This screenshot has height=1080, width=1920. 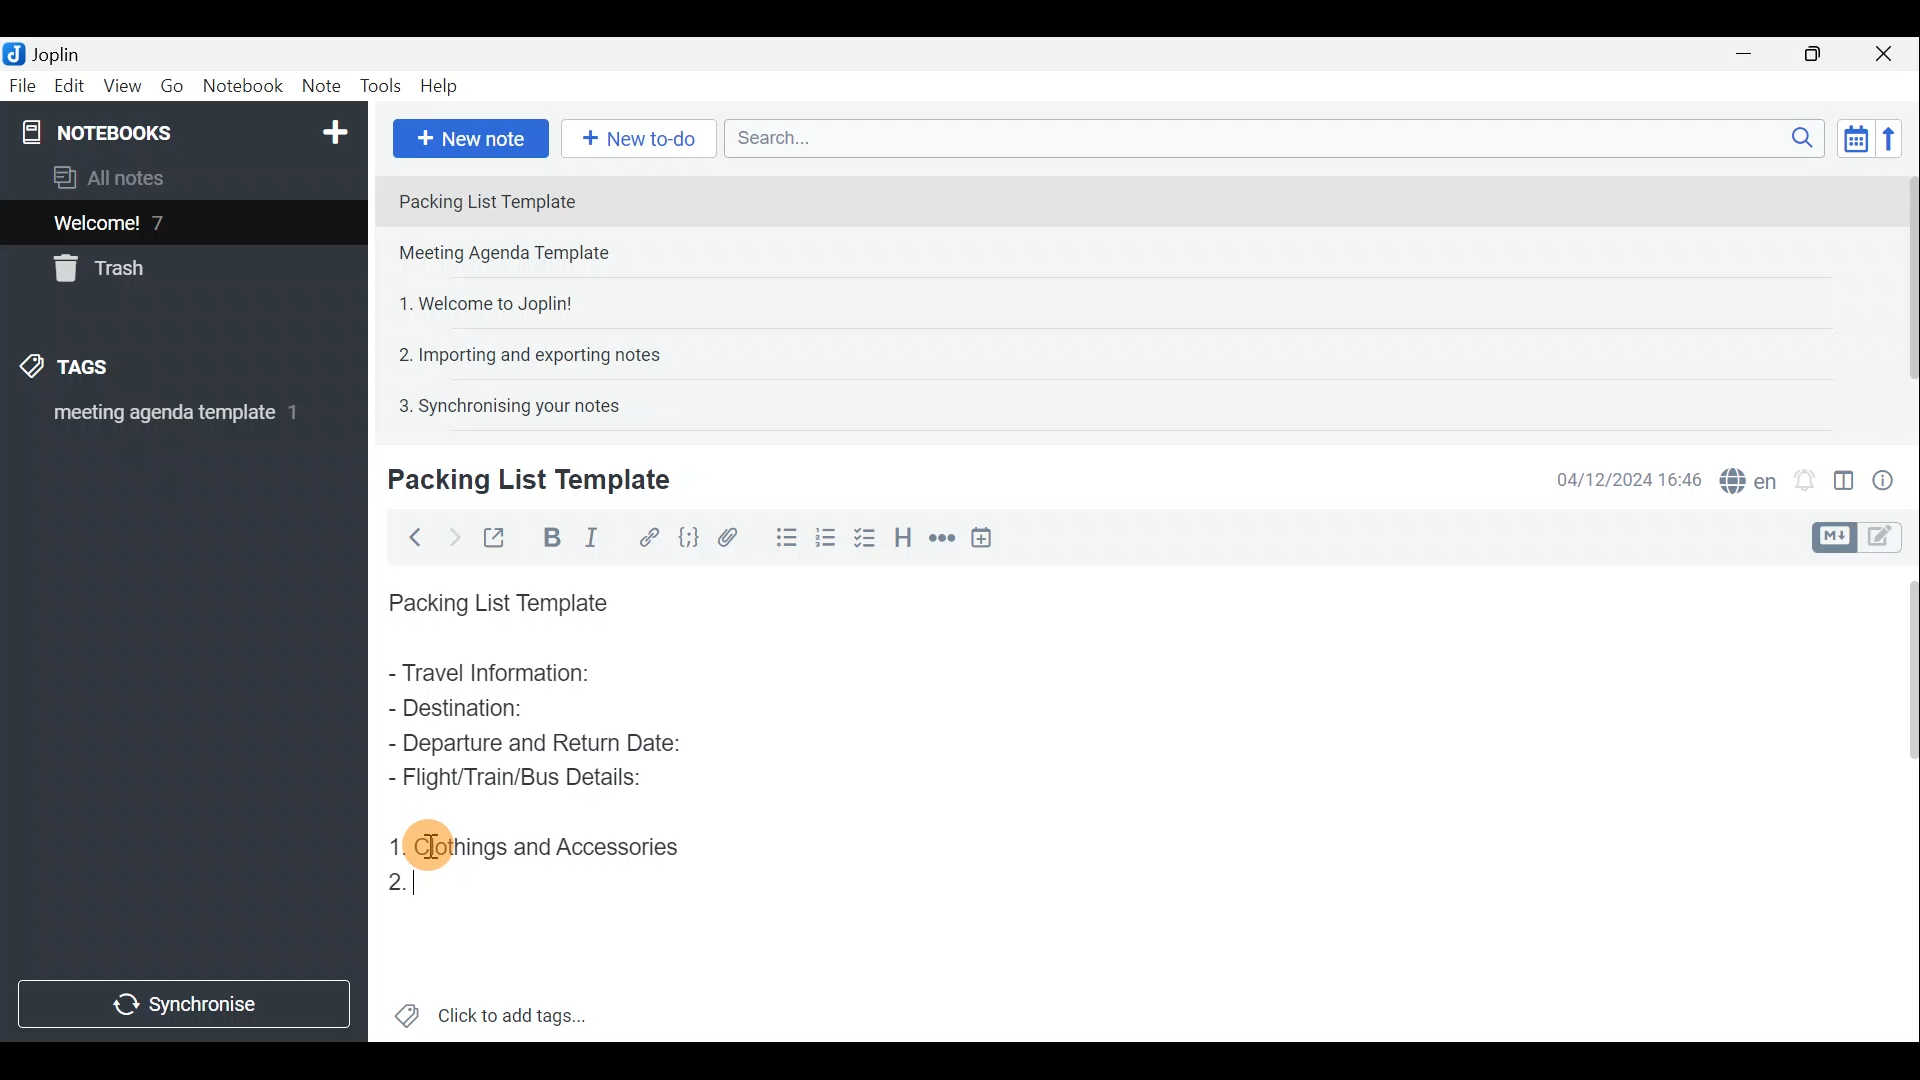 What do you see at coordinates (450, 535) in the screenshot?
I see `Forward` at bounding box center [450, 535].